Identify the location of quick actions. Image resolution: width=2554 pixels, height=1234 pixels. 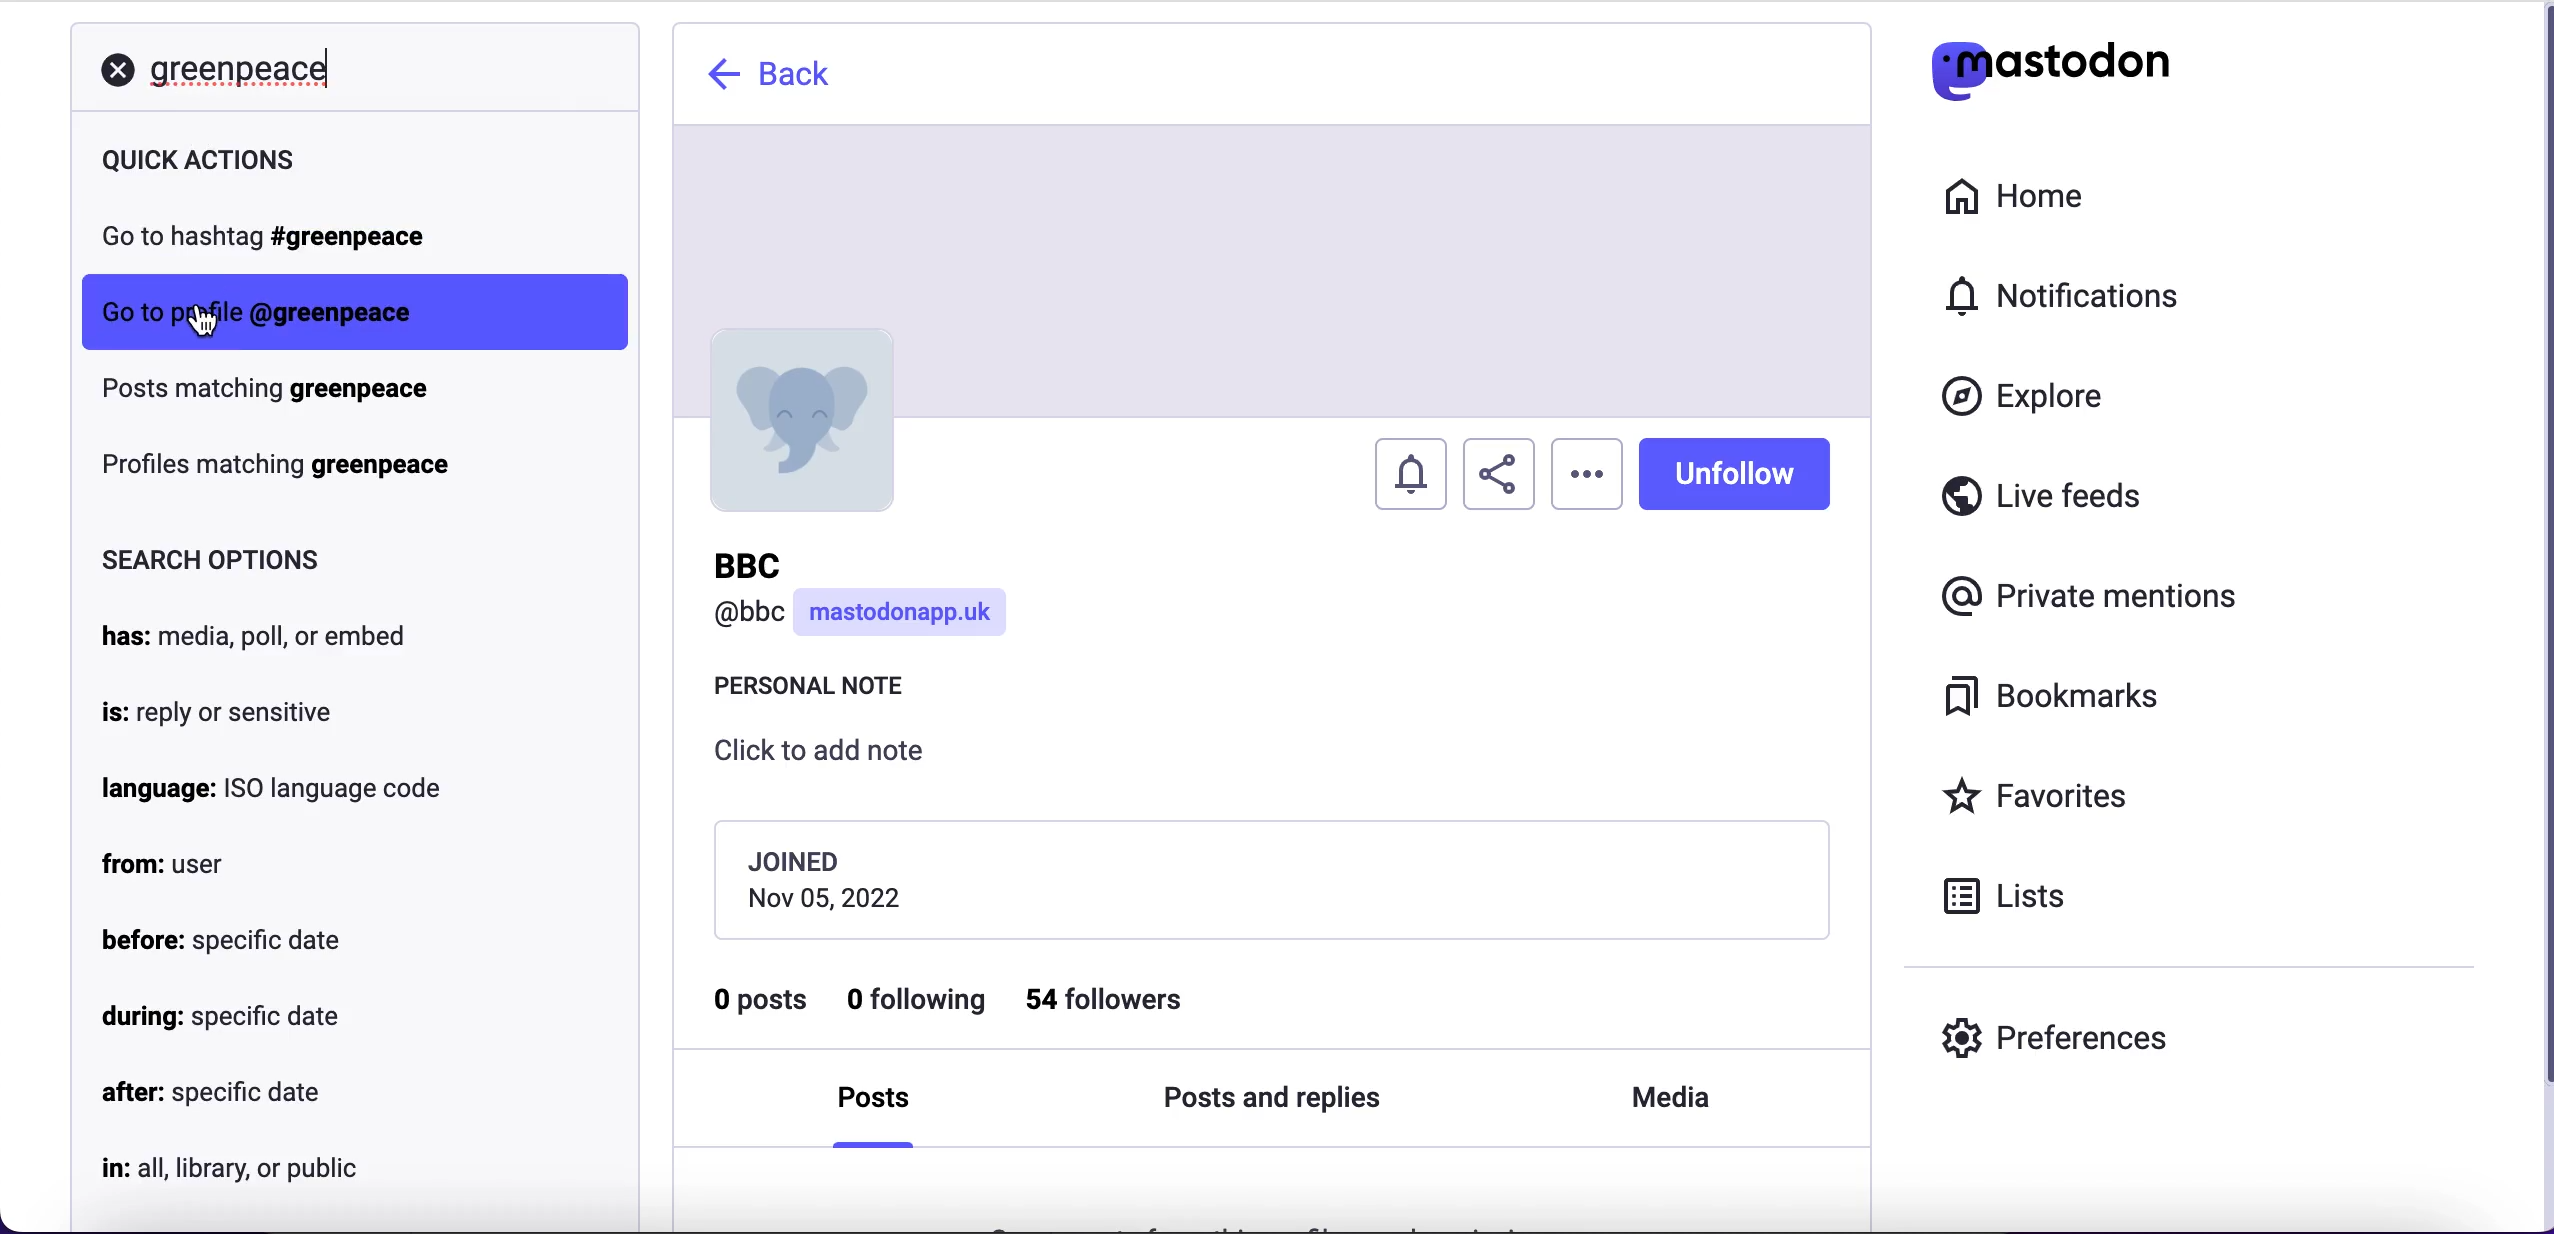
(303, 167).